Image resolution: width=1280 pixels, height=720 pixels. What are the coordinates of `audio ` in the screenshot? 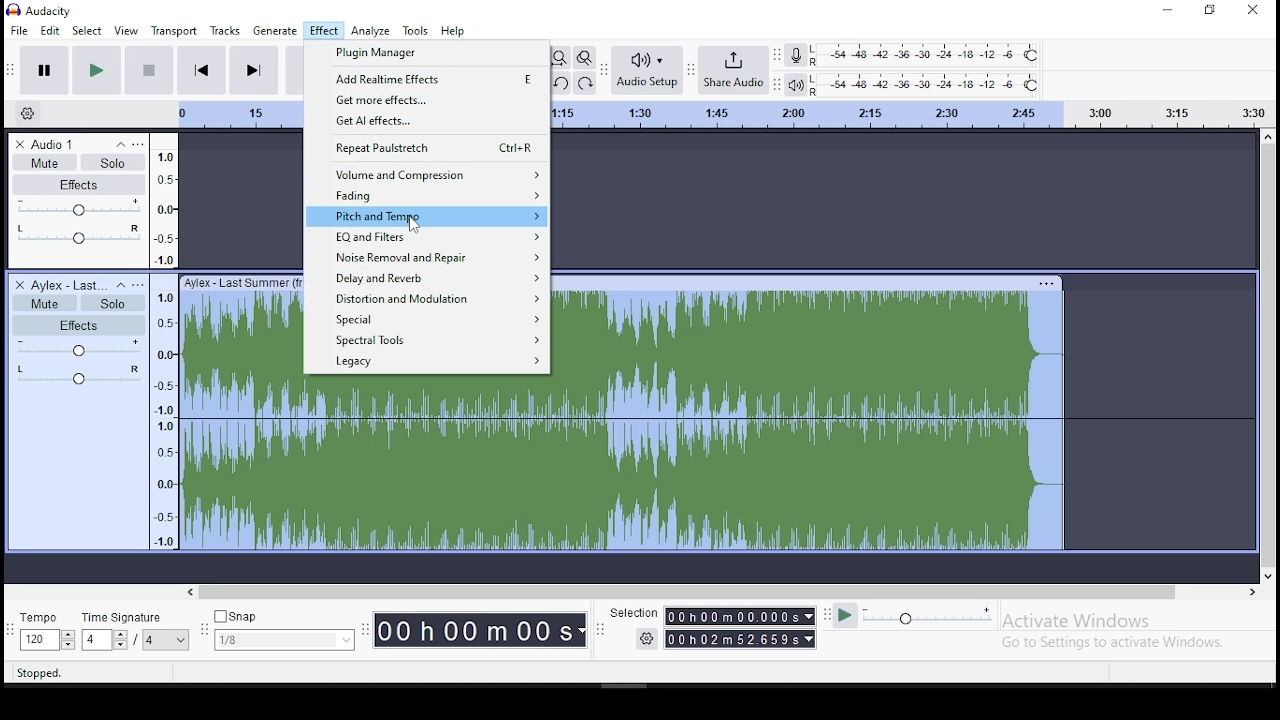 It's located at (65, 284).